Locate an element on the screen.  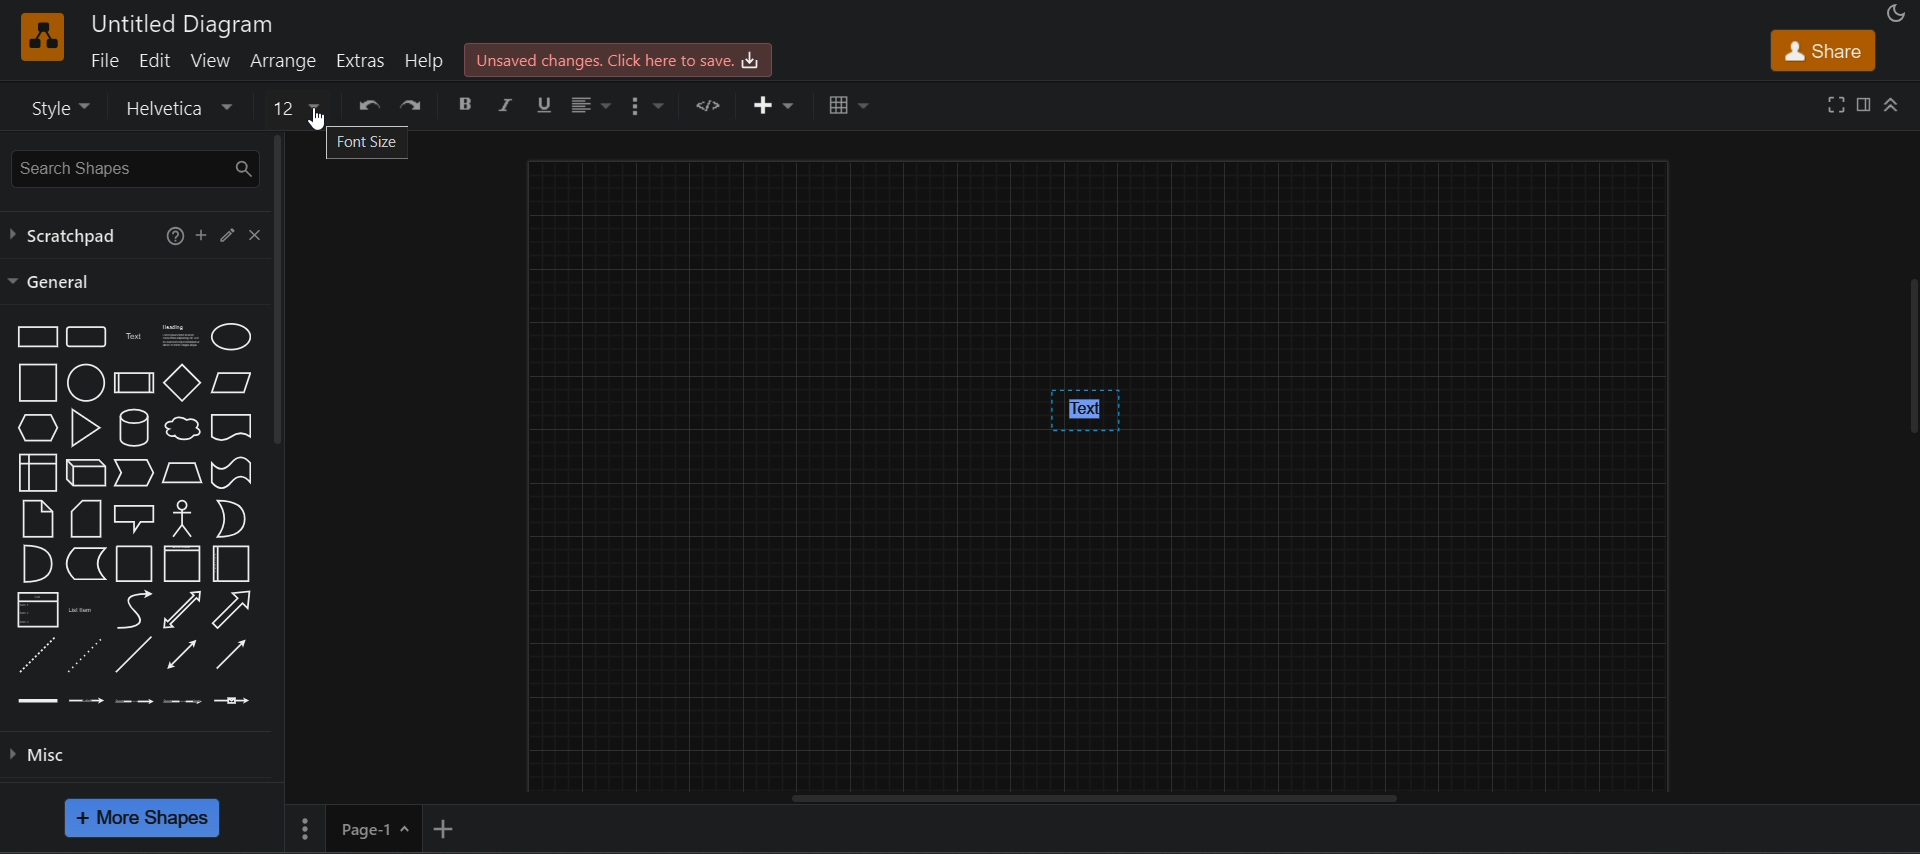
Hexagon is located at coordinates (38, 428).